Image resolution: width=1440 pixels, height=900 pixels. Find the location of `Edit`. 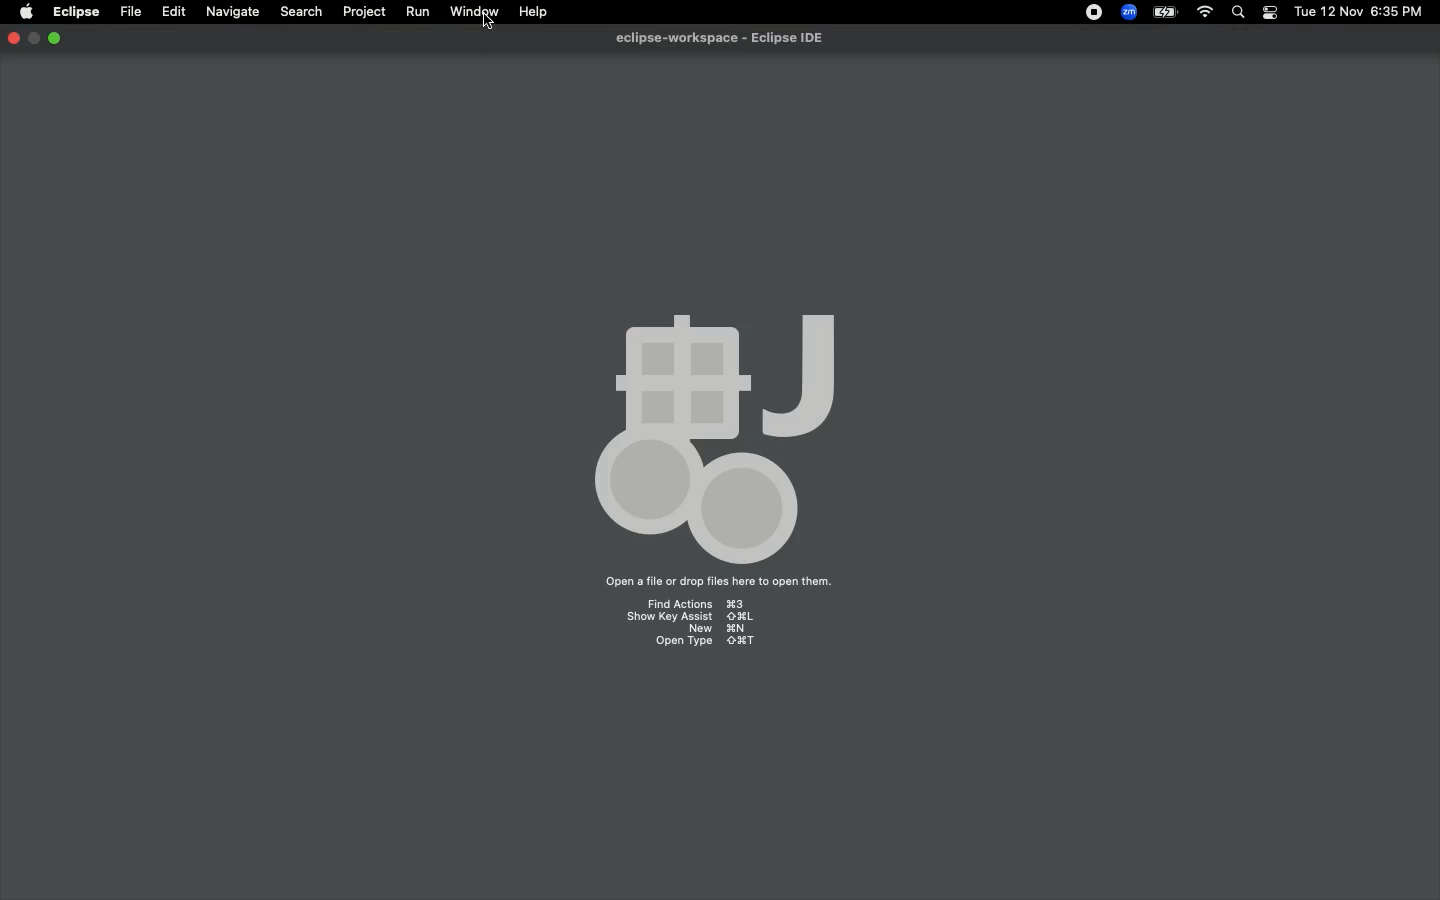

Edit is located at coordinates (174, 12).